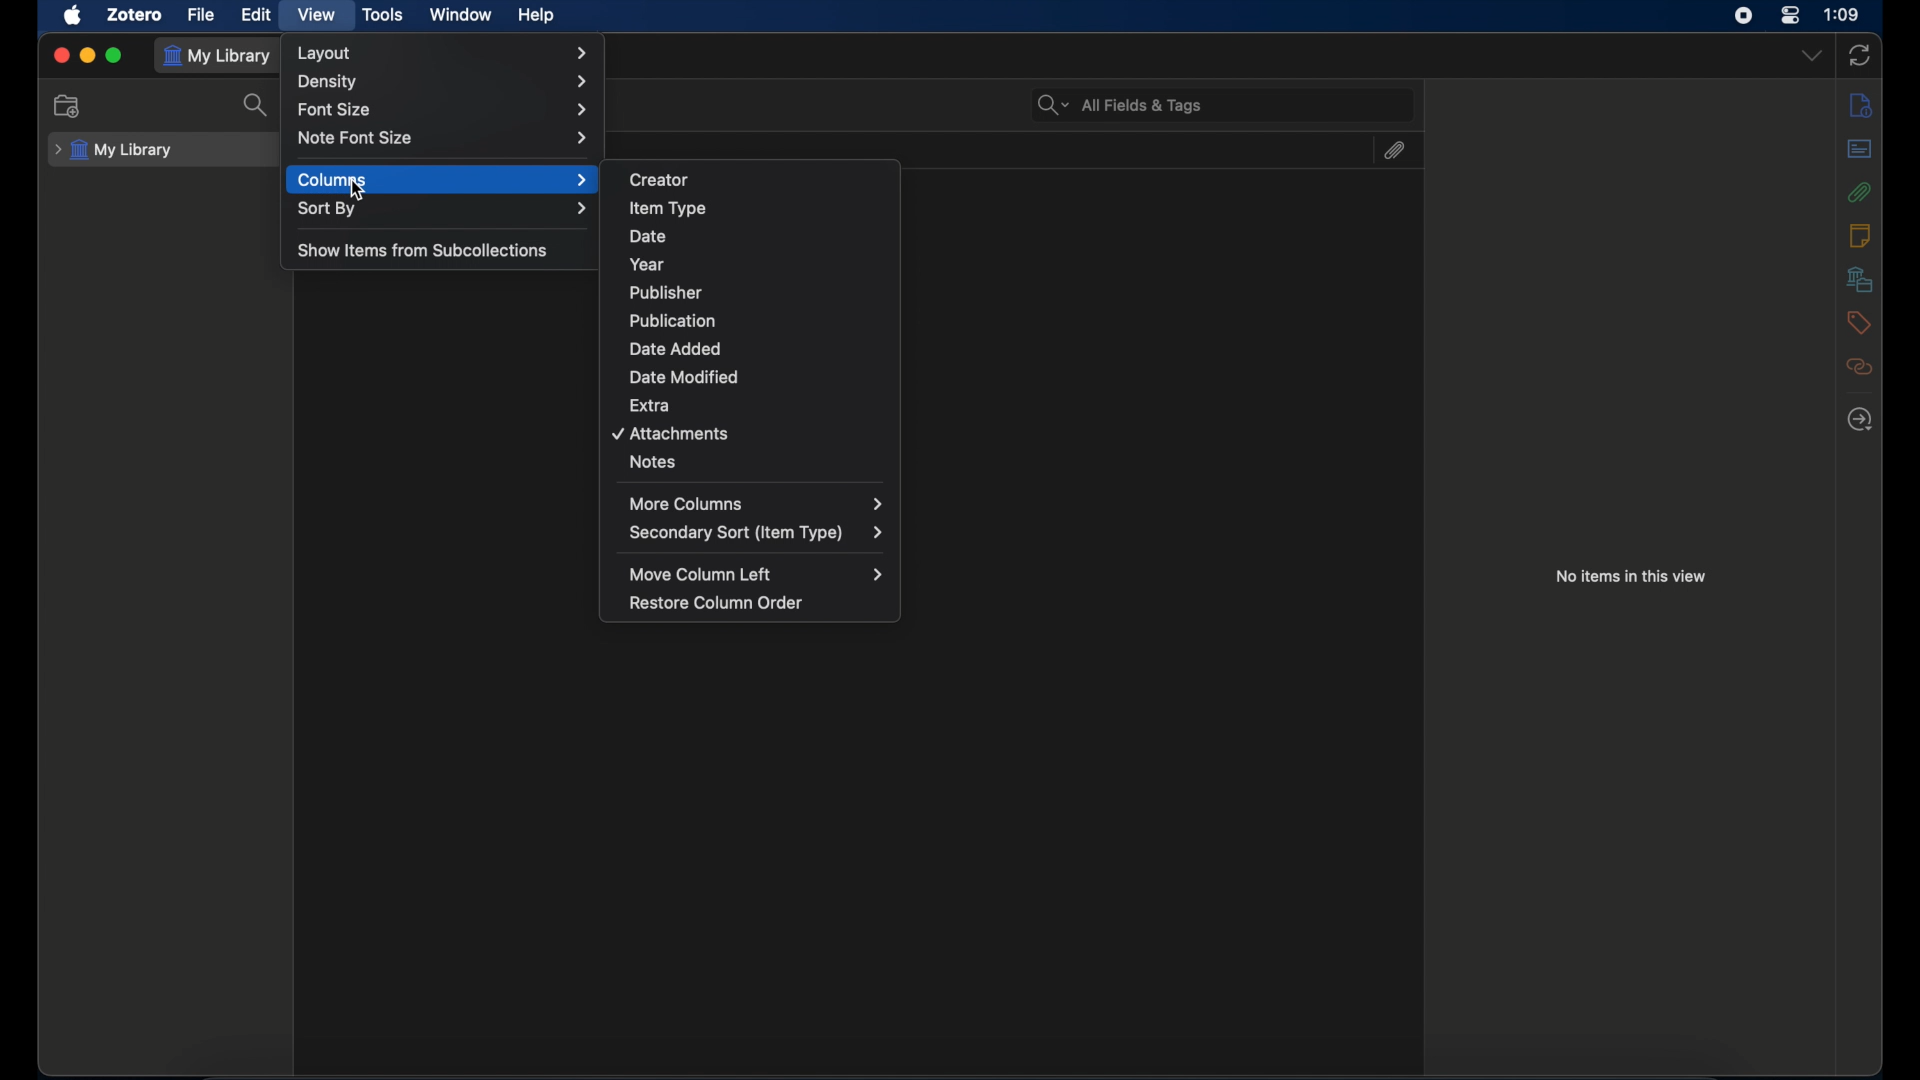  Describe the element at coordinates (674, 348) in the screenshot. I see `date added` at that location.